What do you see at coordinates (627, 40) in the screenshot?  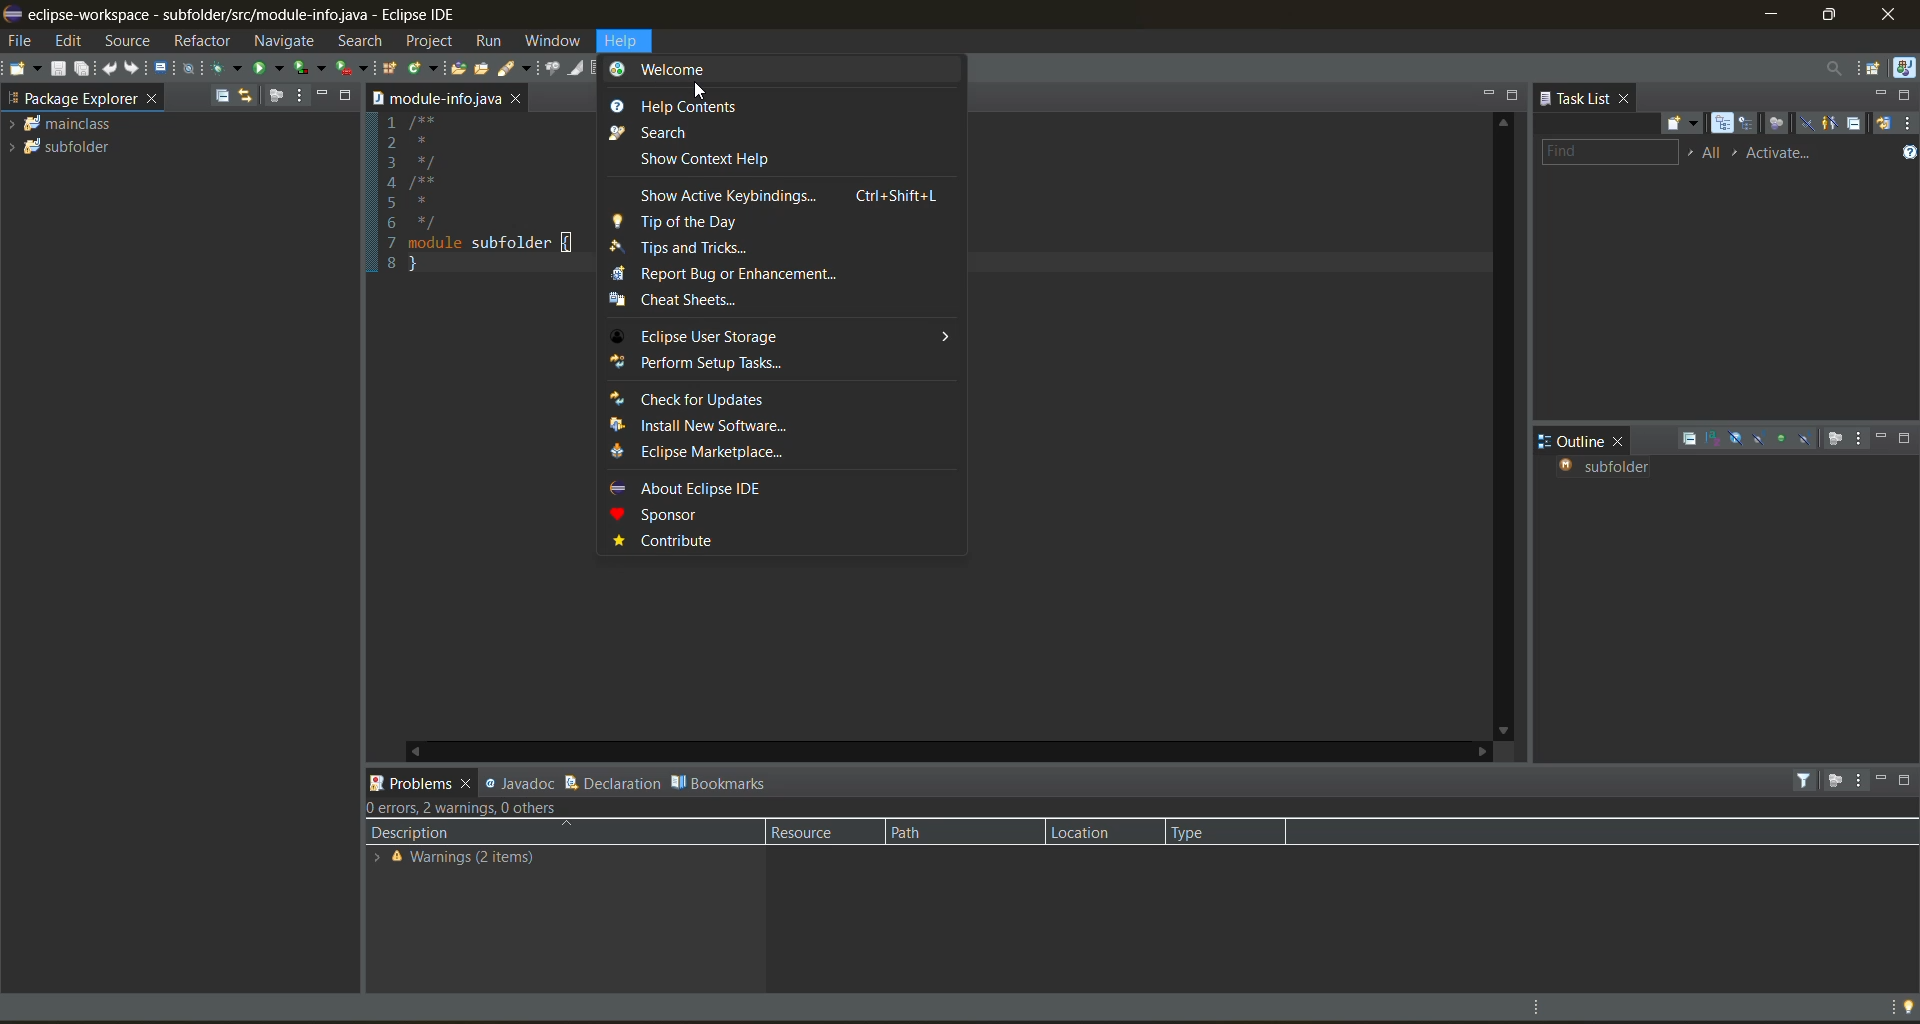 I see `help` at bounding box center [627, 40].